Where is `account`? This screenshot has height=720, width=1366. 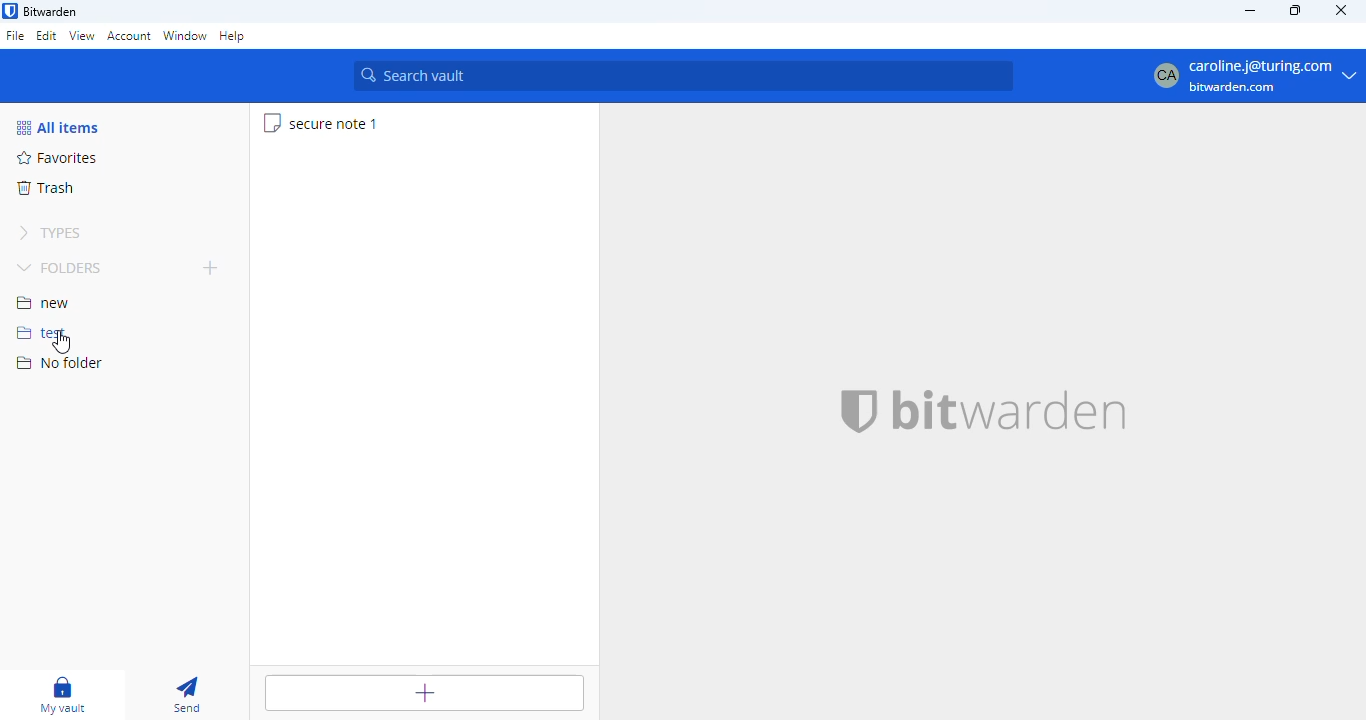 account is located at coordinates (129, 37).